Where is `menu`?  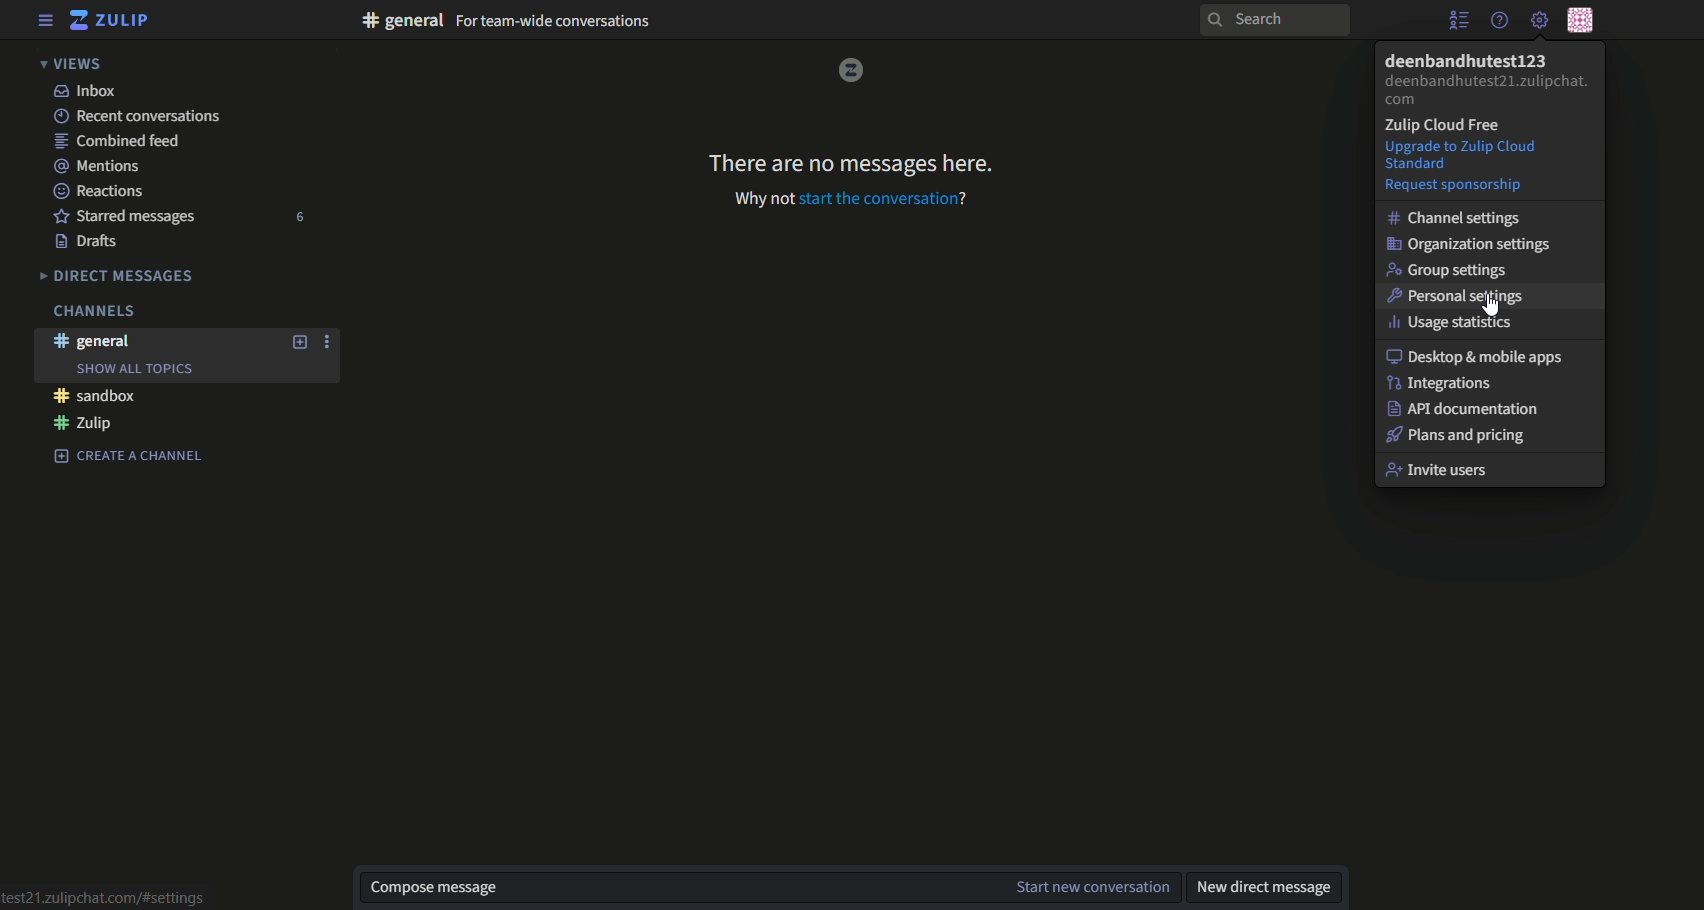 menu is located at coordinates (46, 20).